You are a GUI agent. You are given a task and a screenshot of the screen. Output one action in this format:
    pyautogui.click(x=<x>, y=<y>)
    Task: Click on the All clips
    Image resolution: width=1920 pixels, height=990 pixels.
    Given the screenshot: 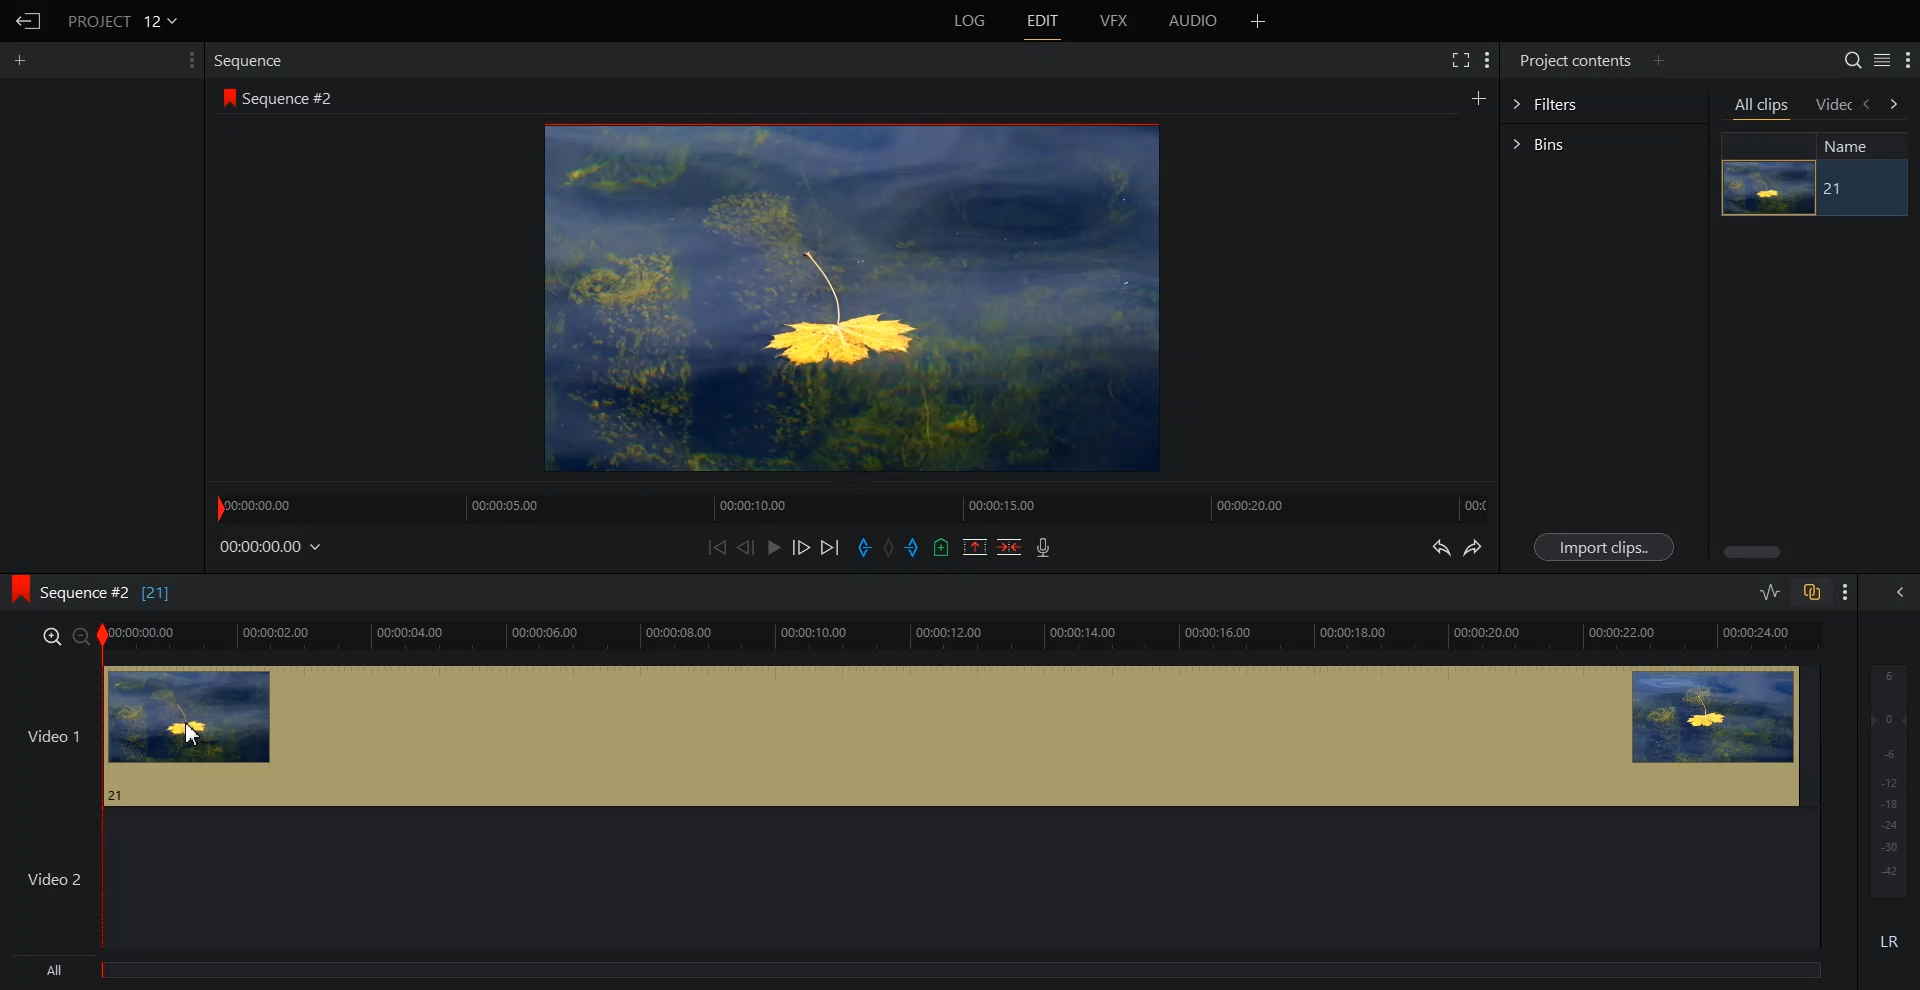 What is the action you would take?
    pyautogui.click(x=1761, y=106)
    